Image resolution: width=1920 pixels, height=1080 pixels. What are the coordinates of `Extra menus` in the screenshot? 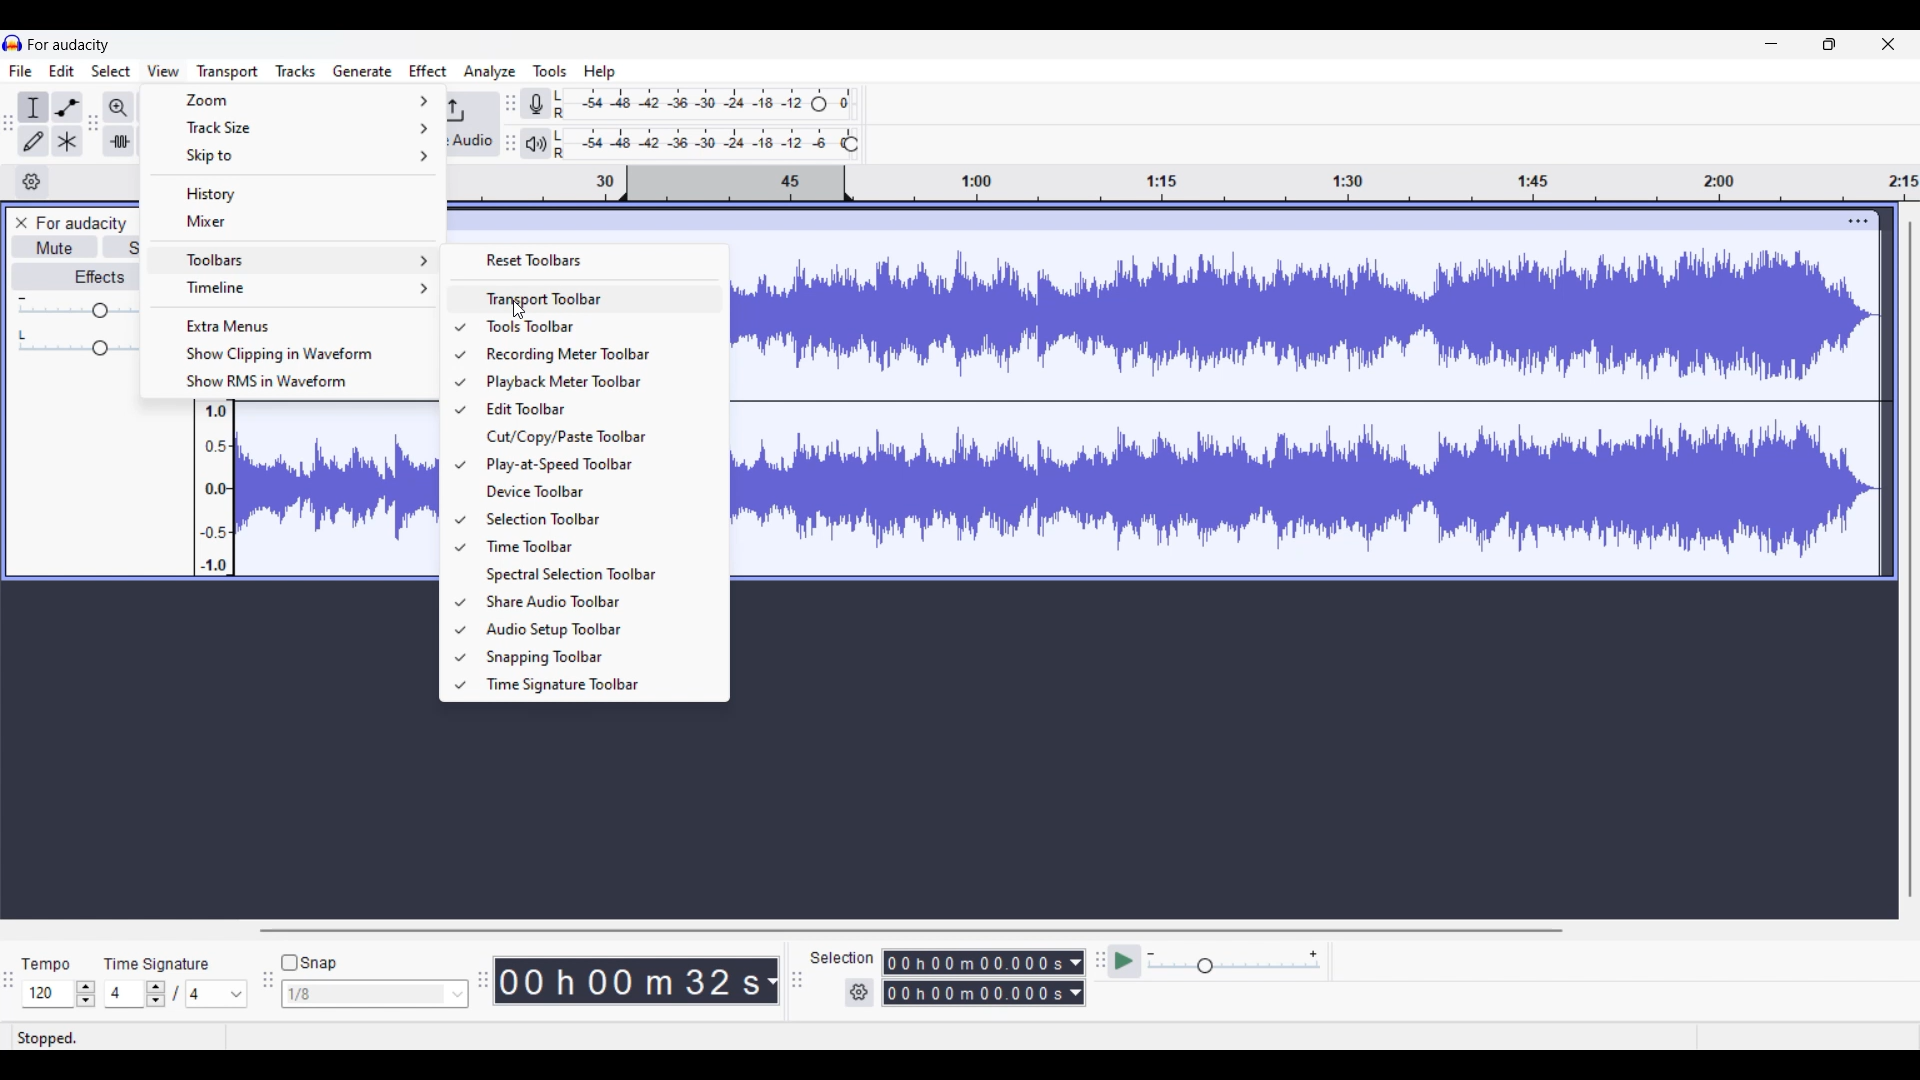 It's located at (289, 326).